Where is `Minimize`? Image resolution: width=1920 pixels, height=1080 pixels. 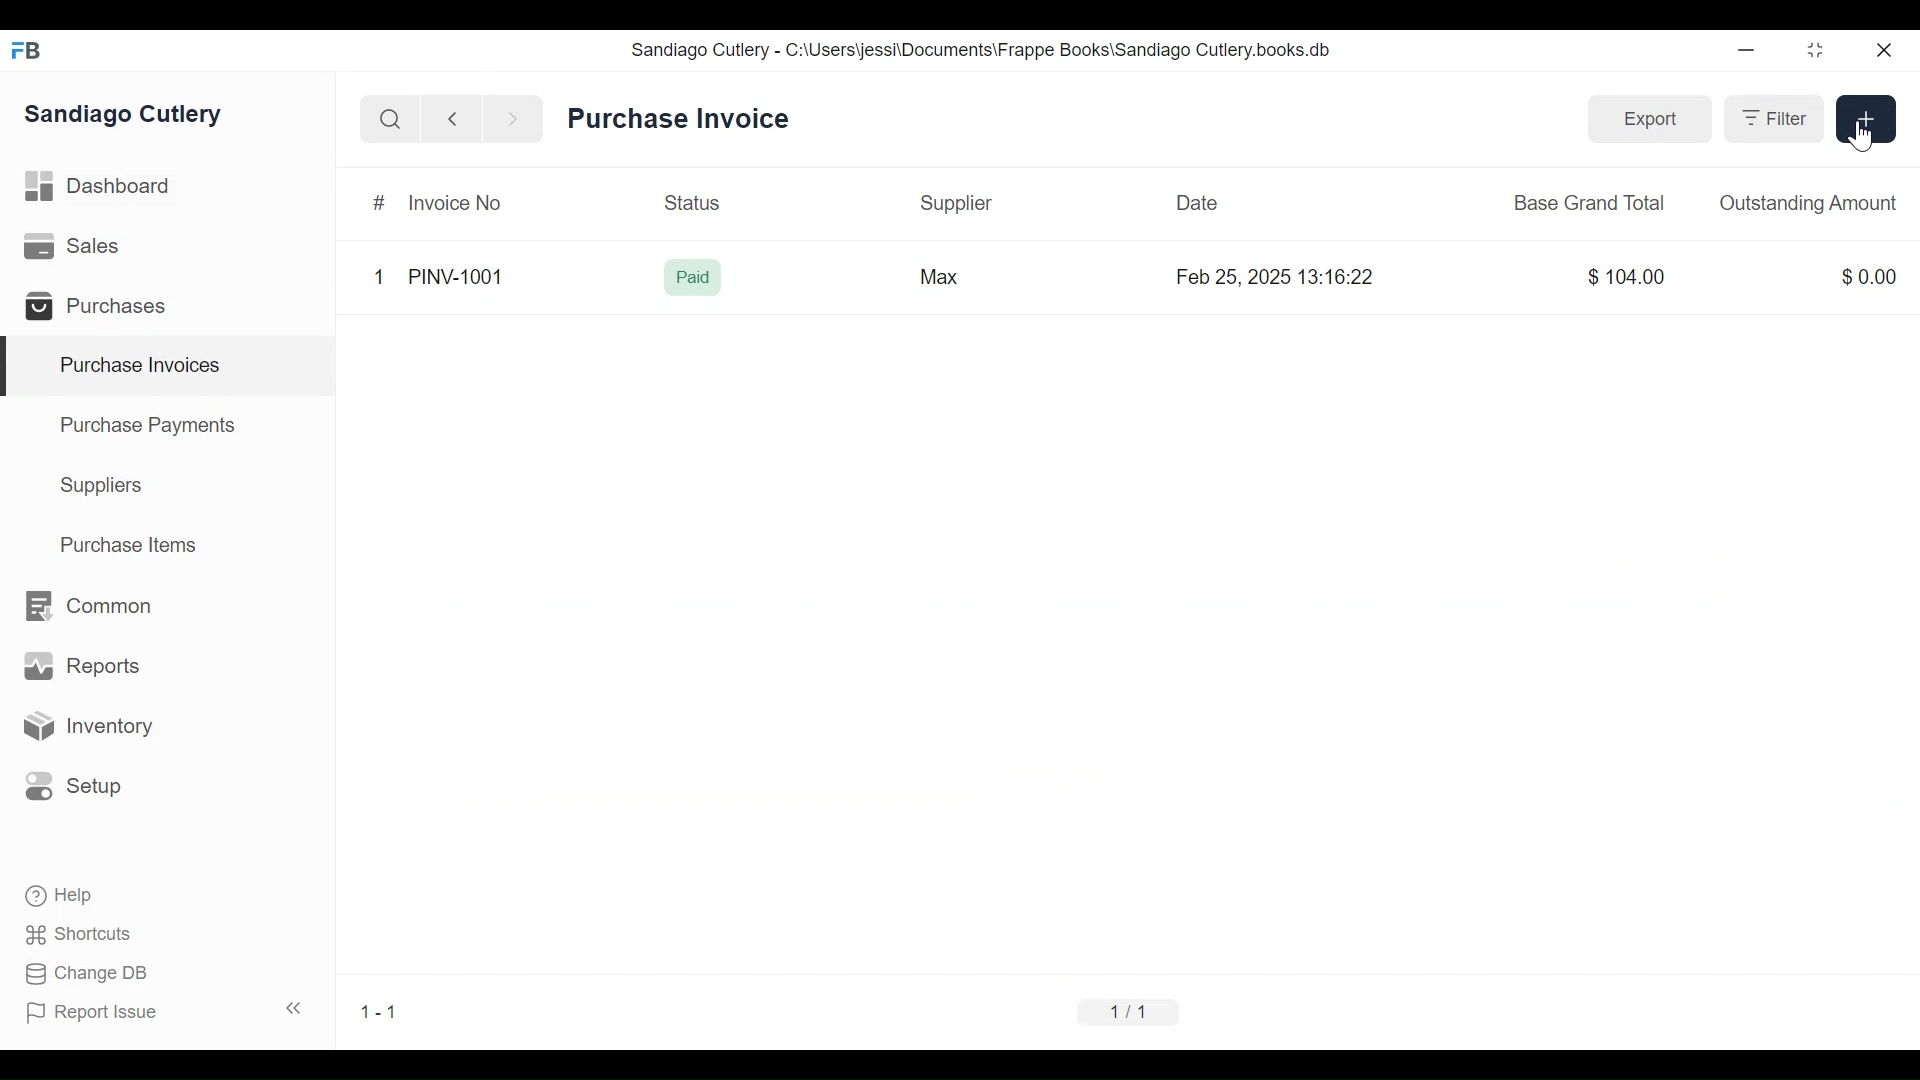 Minimize is located at coordinates (1742, 51).